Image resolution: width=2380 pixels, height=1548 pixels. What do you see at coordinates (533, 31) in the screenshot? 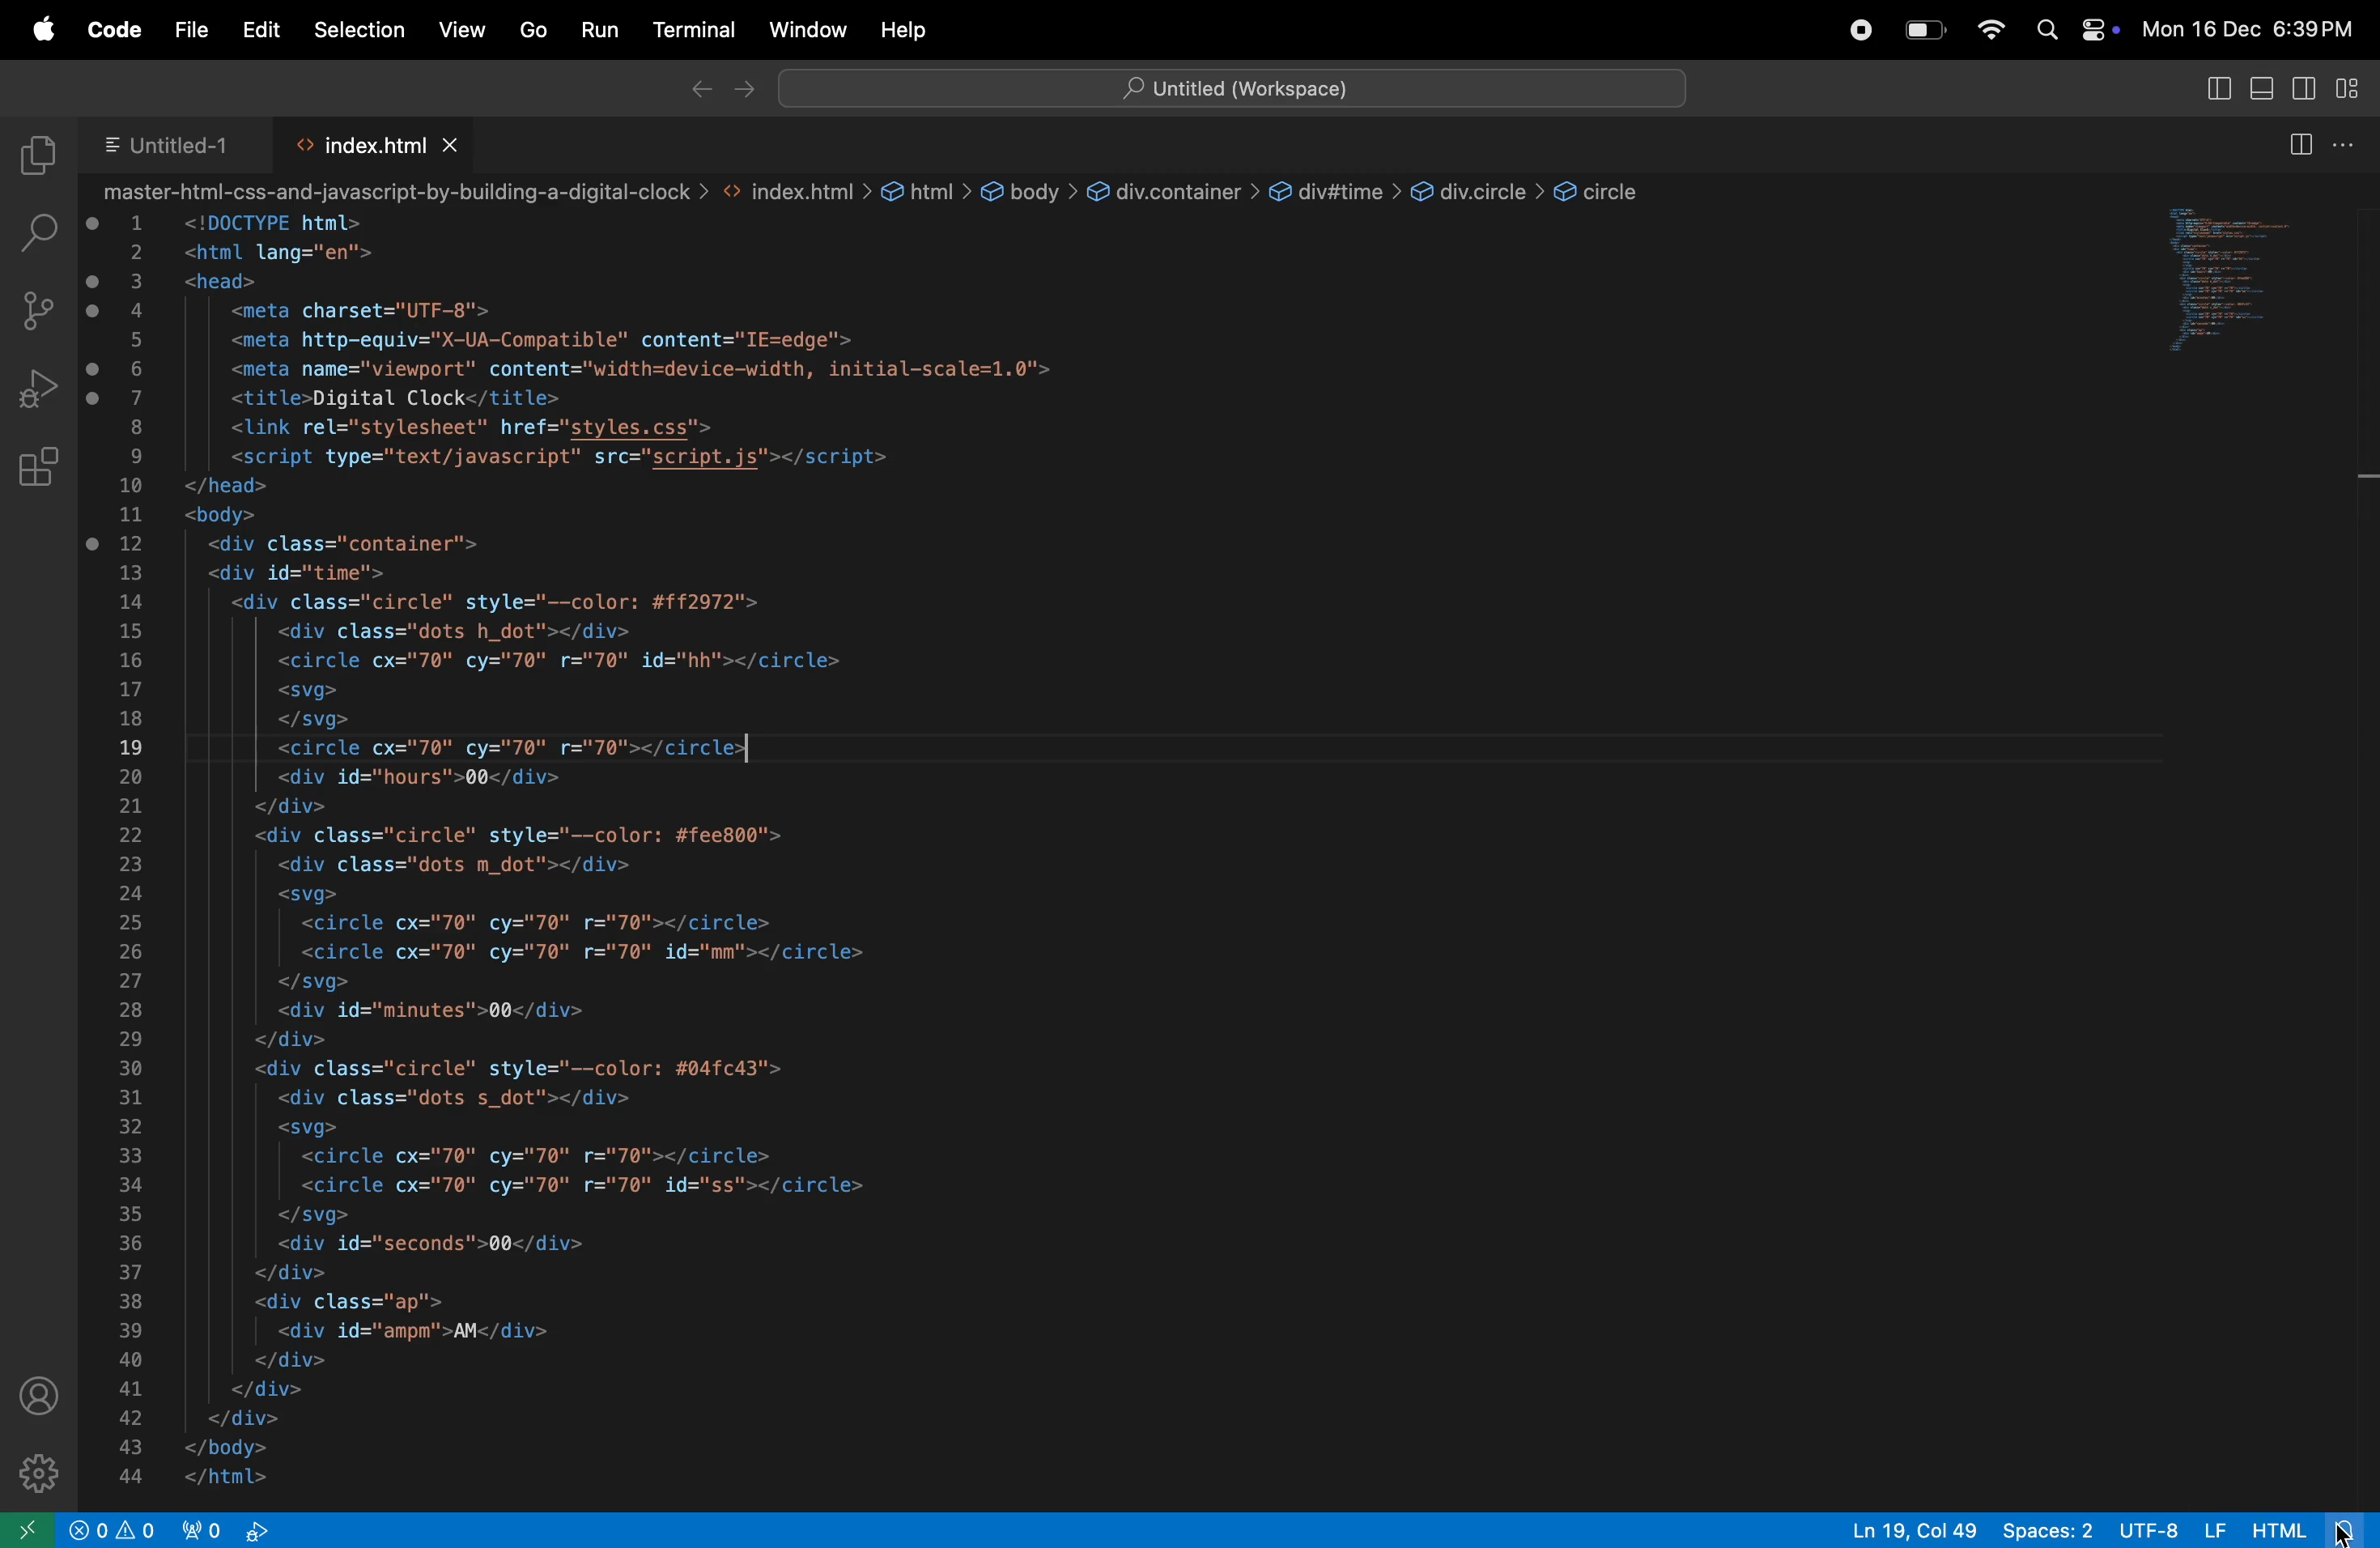
I see `Go` at bounding box center [533, 31].